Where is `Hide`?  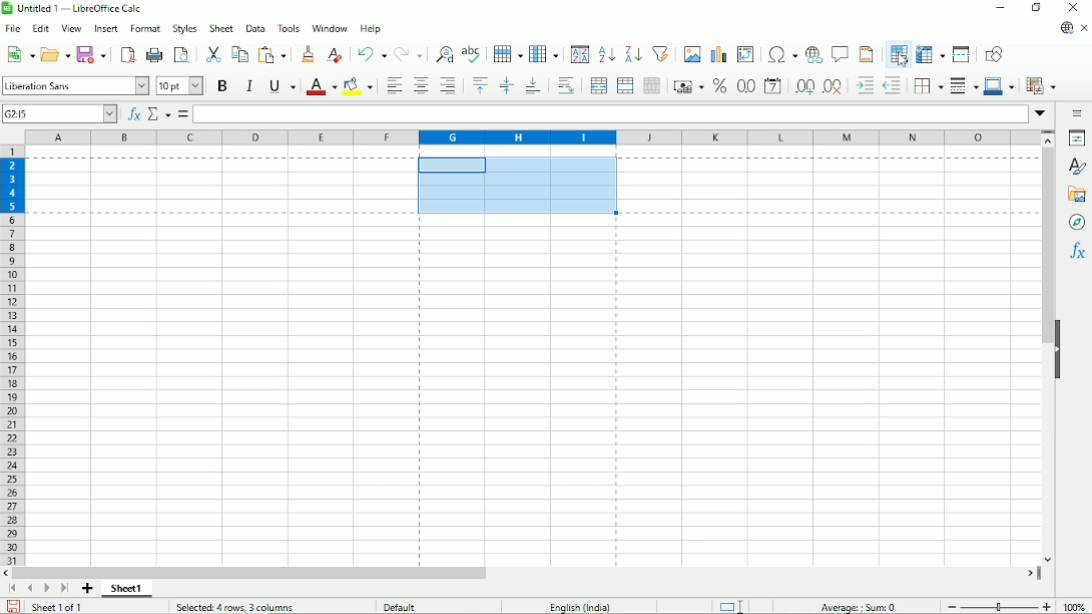
Hide is located at coordinates (1059, 350).